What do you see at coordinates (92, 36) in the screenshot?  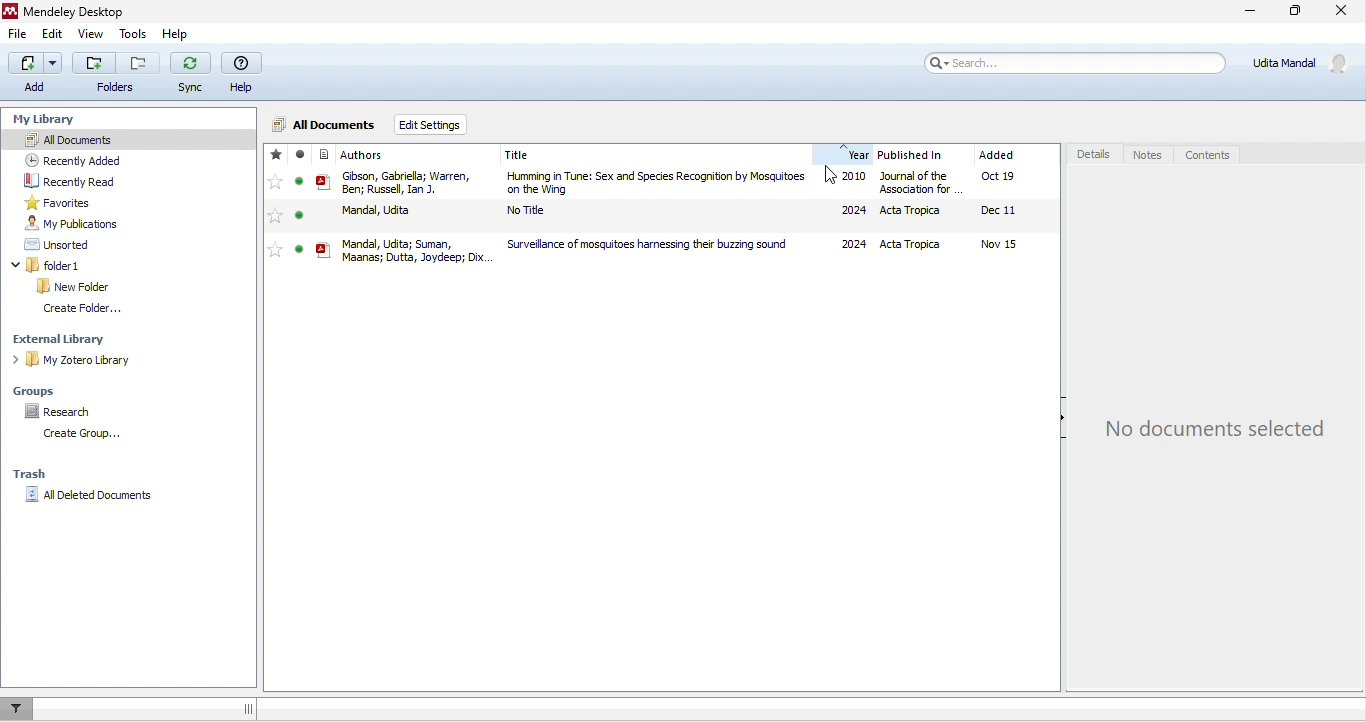 I see `view` at bounding box center [92, 36].